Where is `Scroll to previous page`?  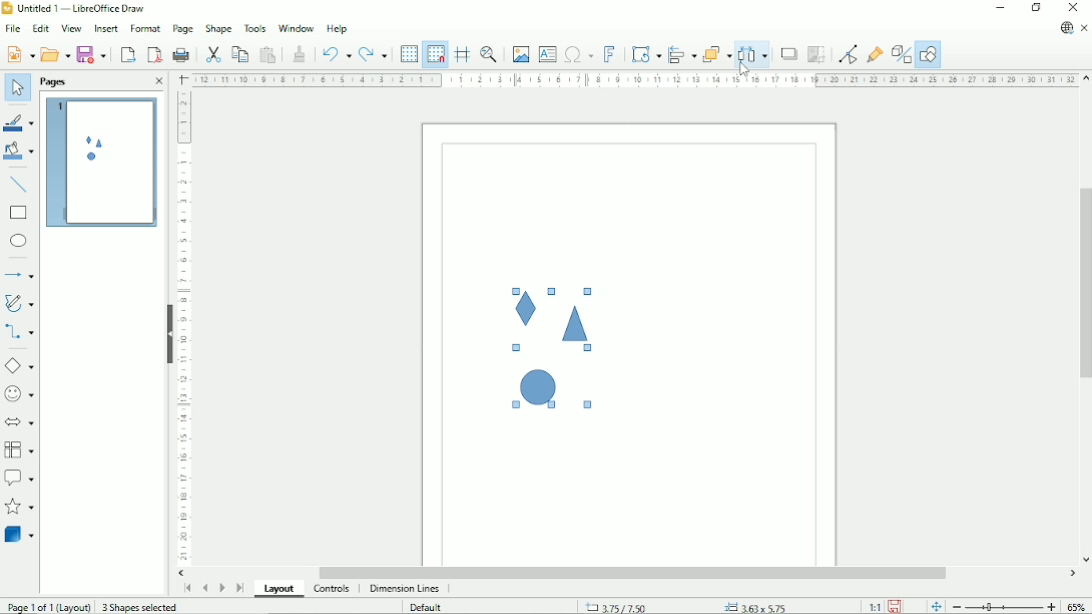 Scroll to previous page is located at coordinates (204, 589).